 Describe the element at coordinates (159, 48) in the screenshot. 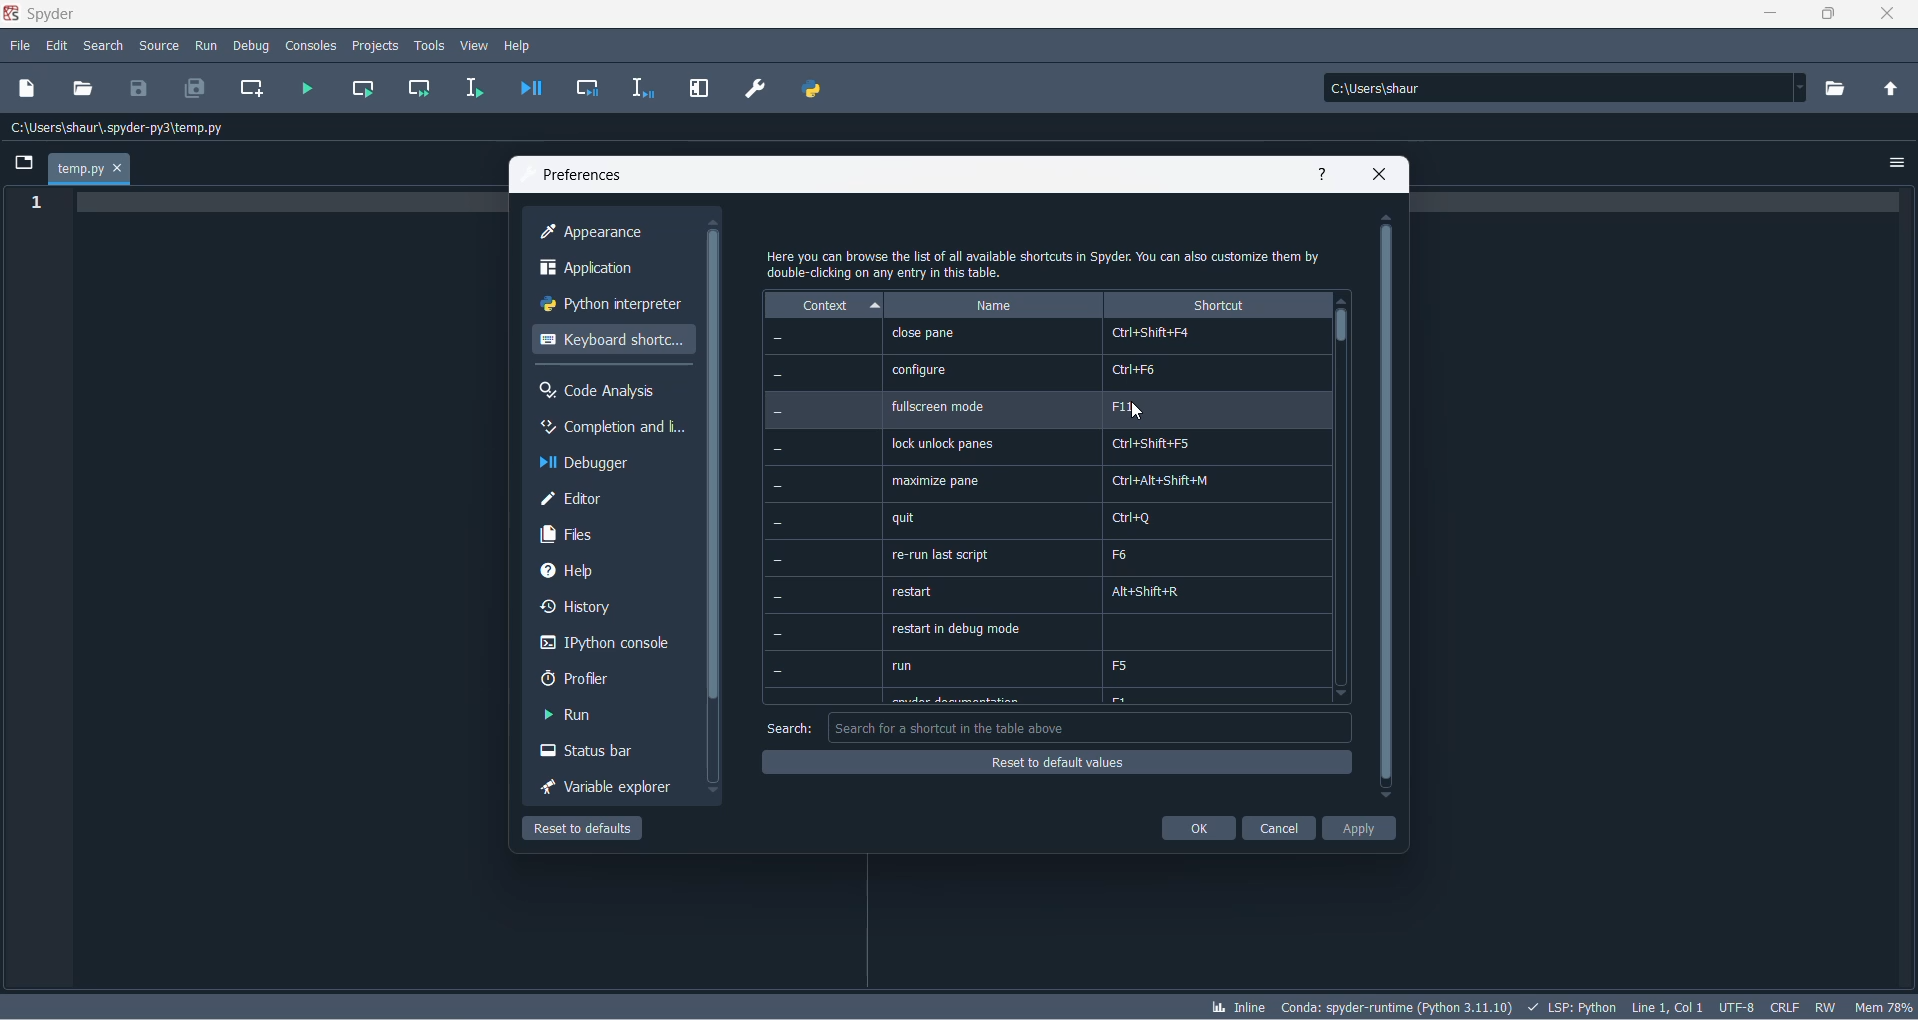

I see `source` at that location.